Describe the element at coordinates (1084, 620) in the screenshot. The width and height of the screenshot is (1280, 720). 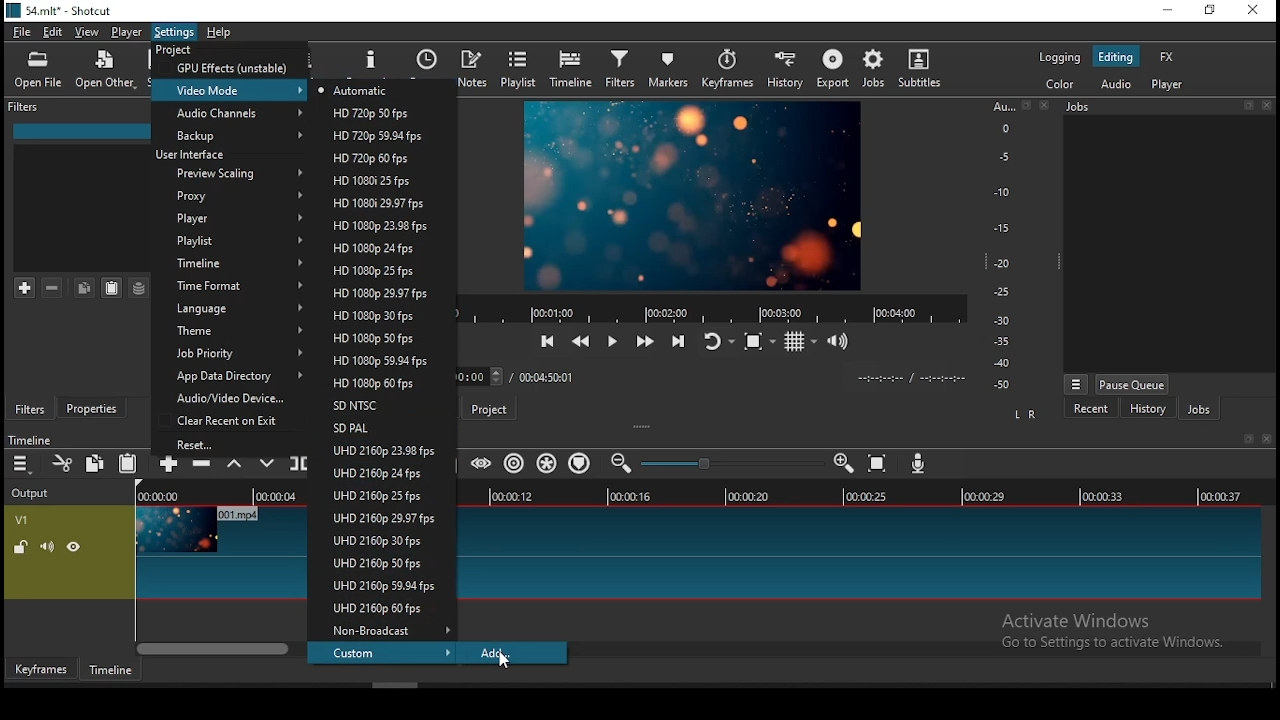
I see `Active Windows` at that location.